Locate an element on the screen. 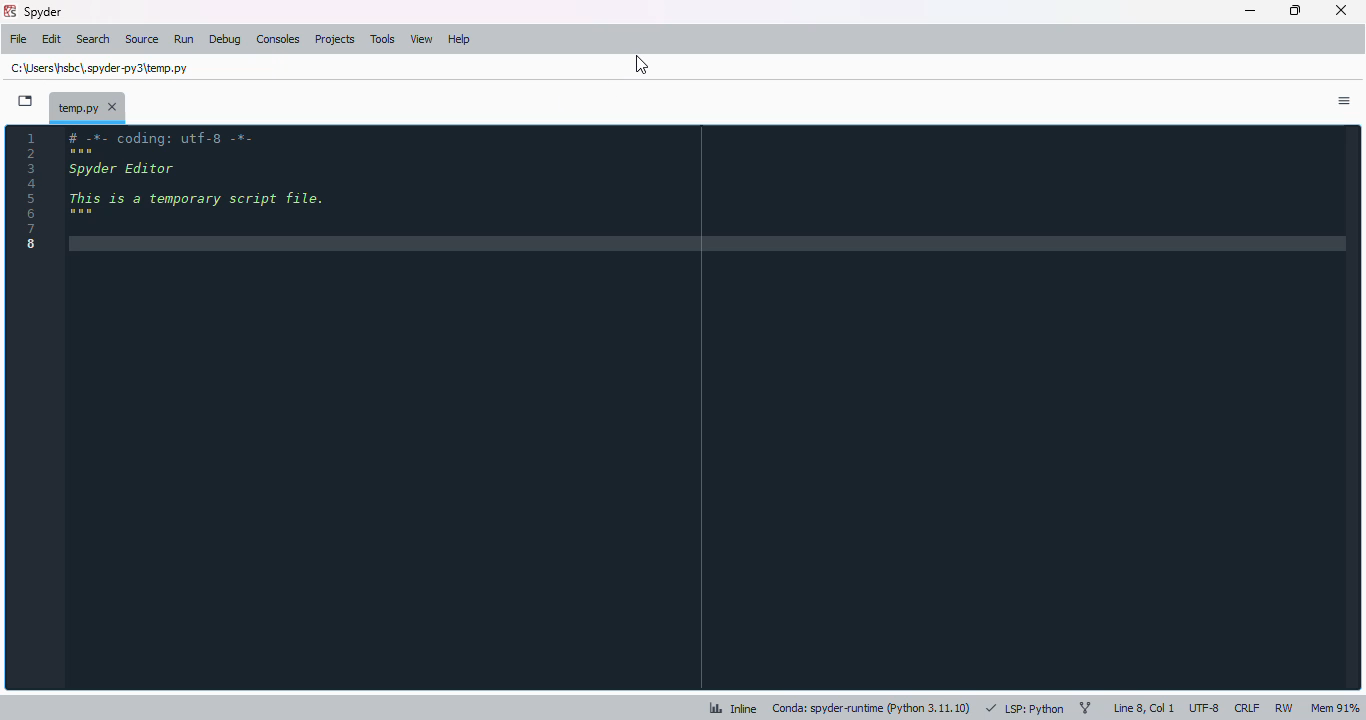 Image resolution: width=1366 pixels, height=720 pixels. inline is located at coordinates (733, 708).